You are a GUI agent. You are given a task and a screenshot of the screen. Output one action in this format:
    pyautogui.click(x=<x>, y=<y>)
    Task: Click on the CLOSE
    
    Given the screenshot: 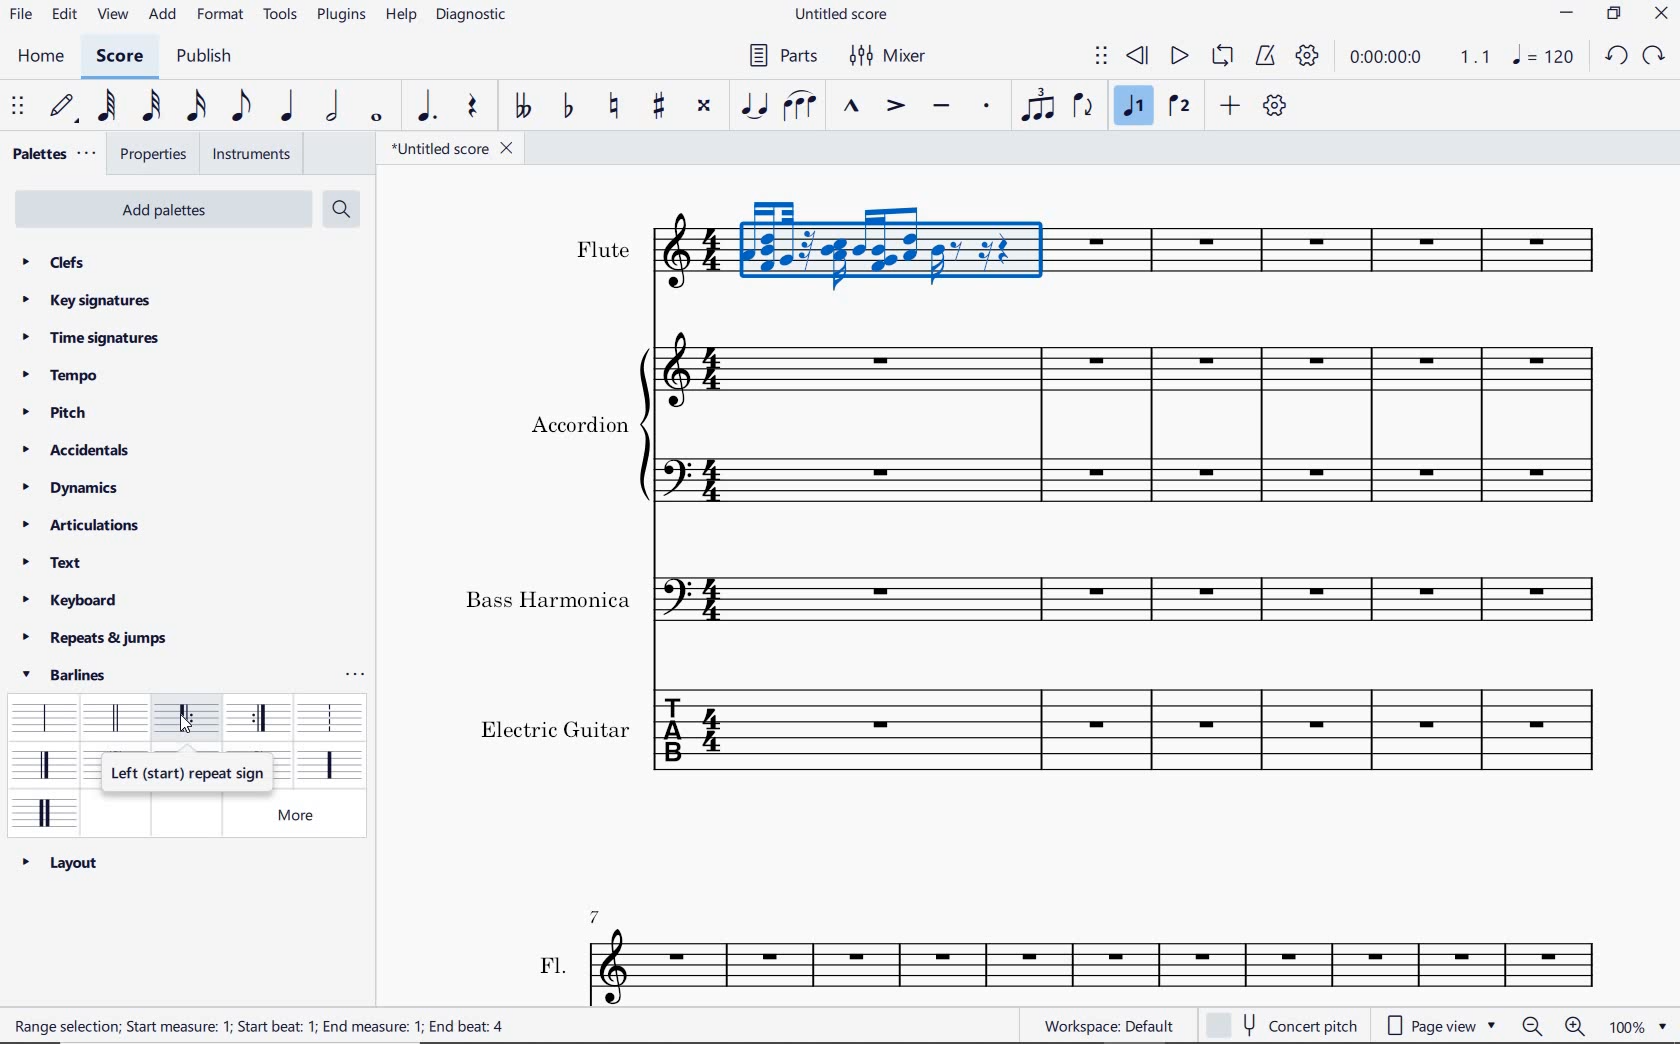 What is the action you would take?
    pyautogui.click(x=1662, y=13)
    